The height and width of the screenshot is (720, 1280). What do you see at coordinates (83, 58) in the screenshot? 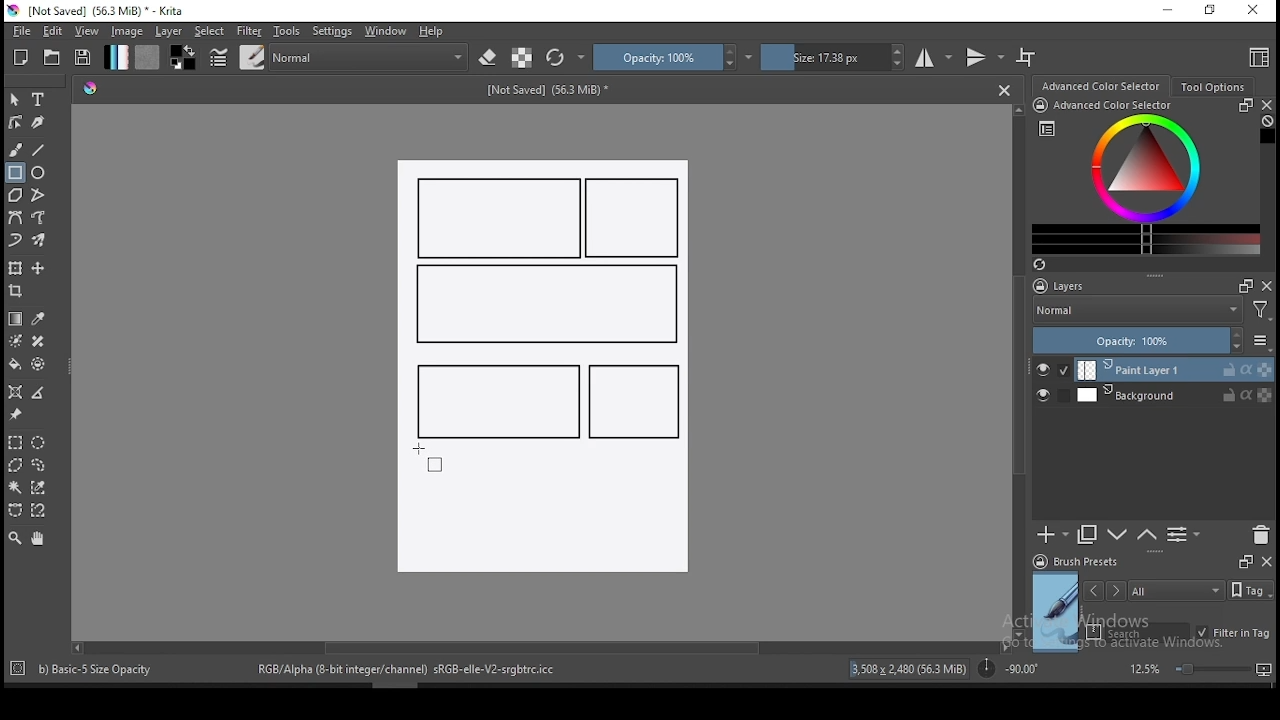
I see `save` at bounding box center [83, 58].